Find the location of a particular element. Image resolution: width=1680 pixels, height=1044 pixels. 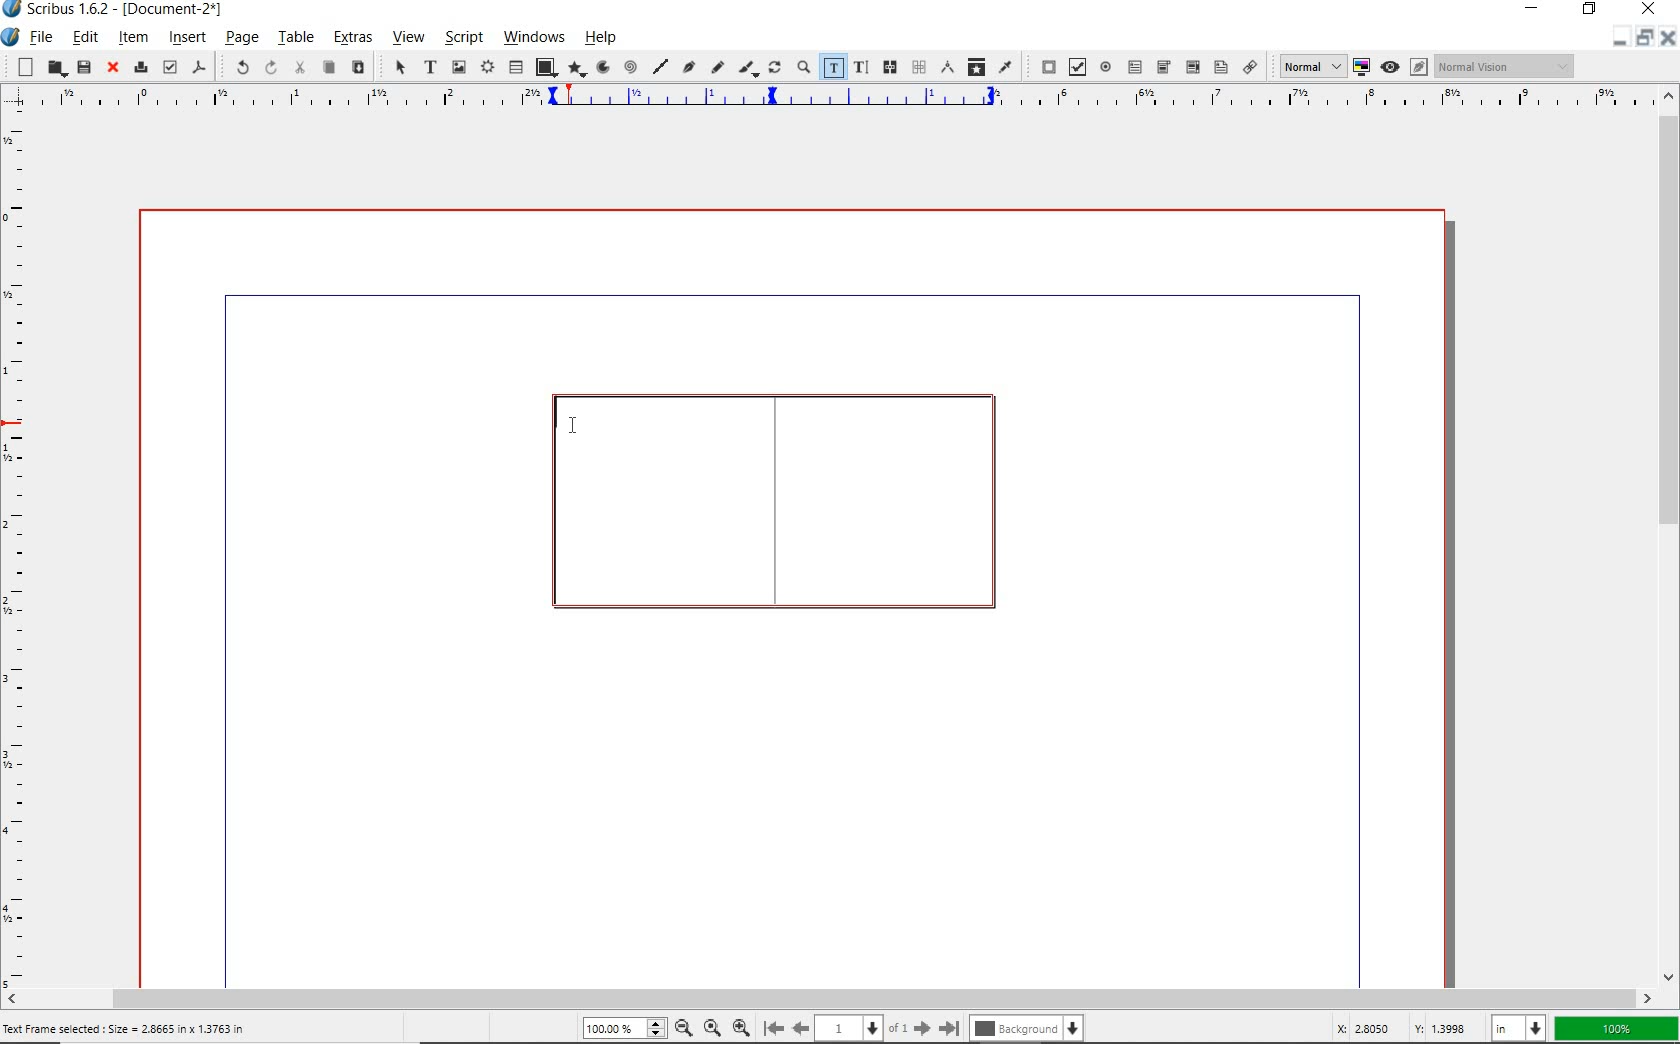

zoom factor is located at coordinates (1615, 1027).